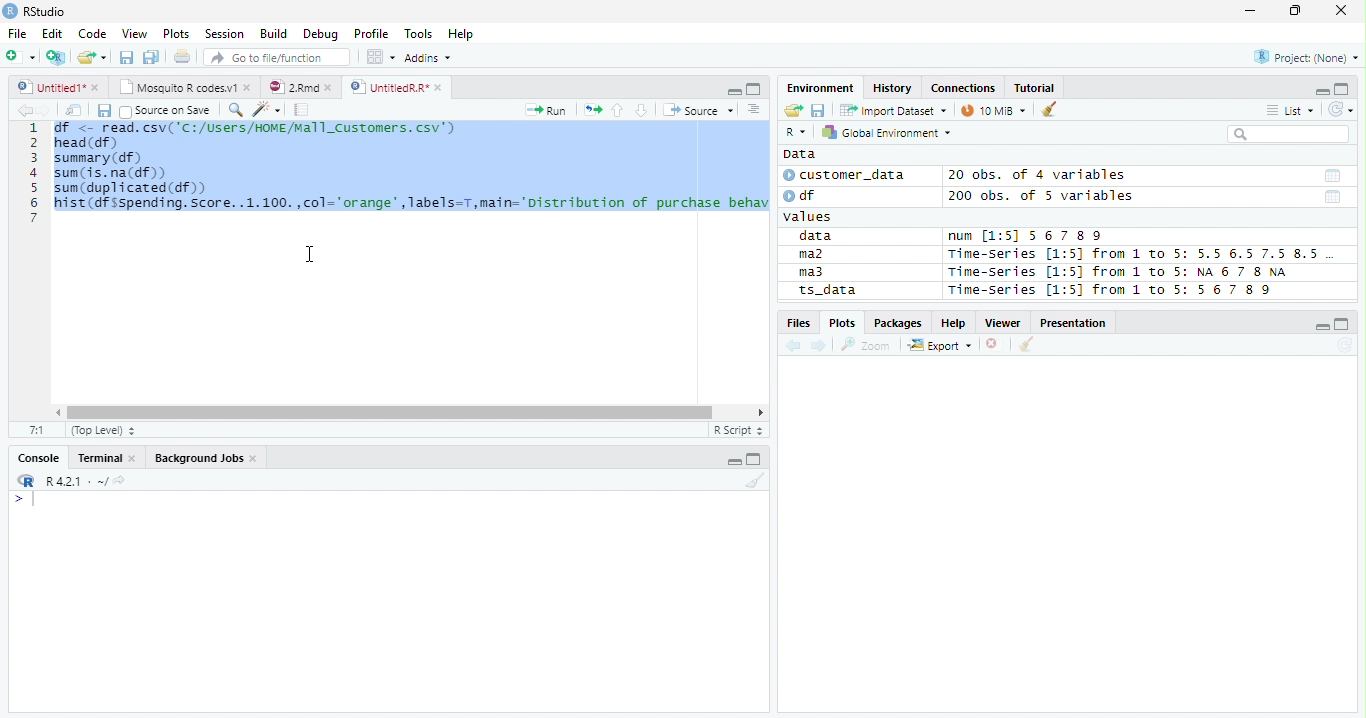  I want to click on Previous, so click(796, 346).